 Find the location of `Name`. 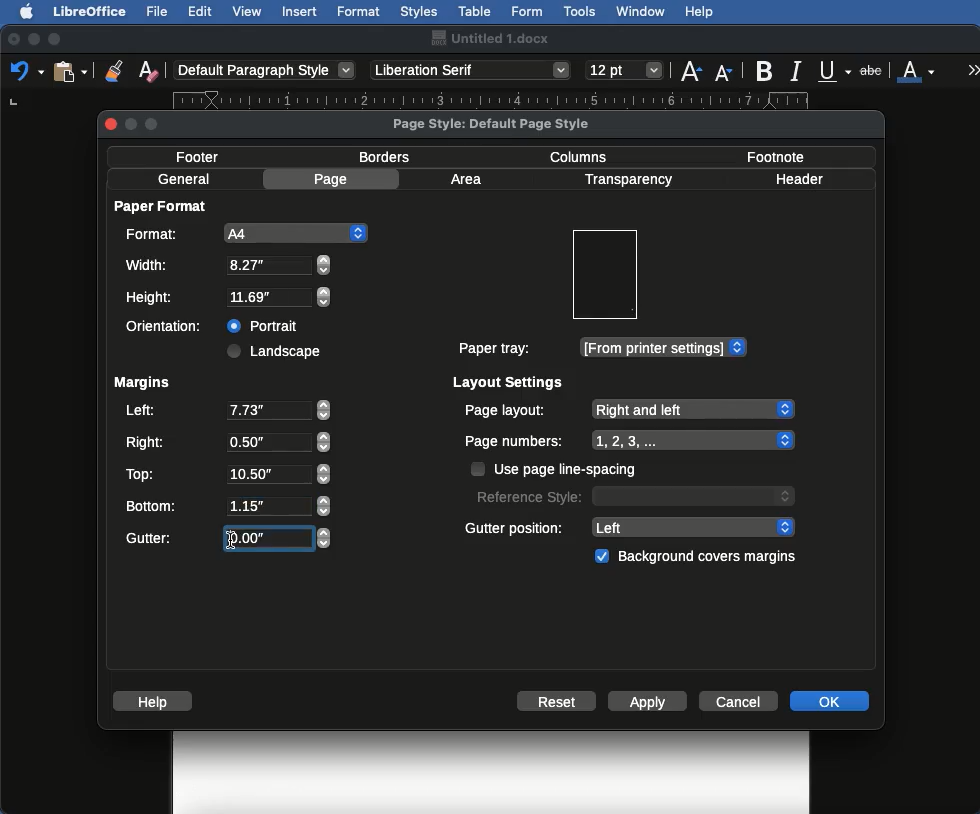

Name is located at coordinates (489, 38).